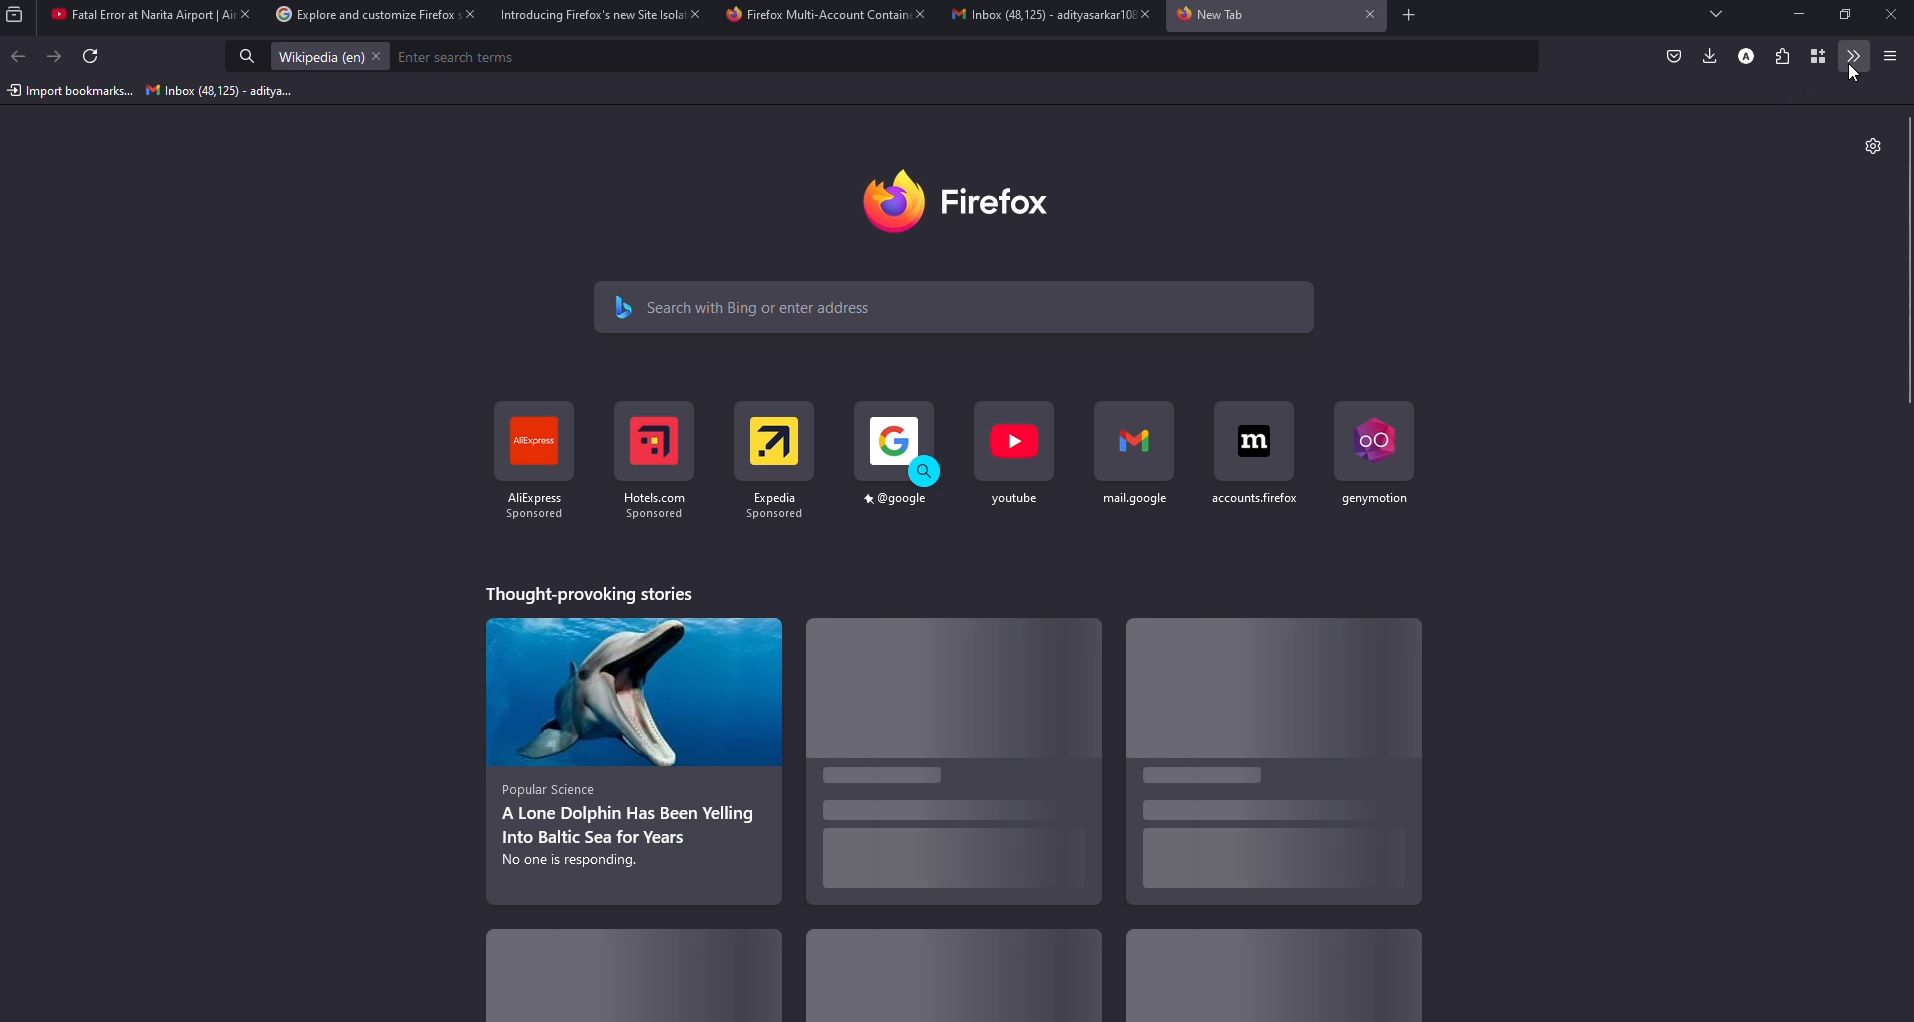  Describe the element at coordinates (652, 460) in the screenshot. I see `shortcut` at that location.